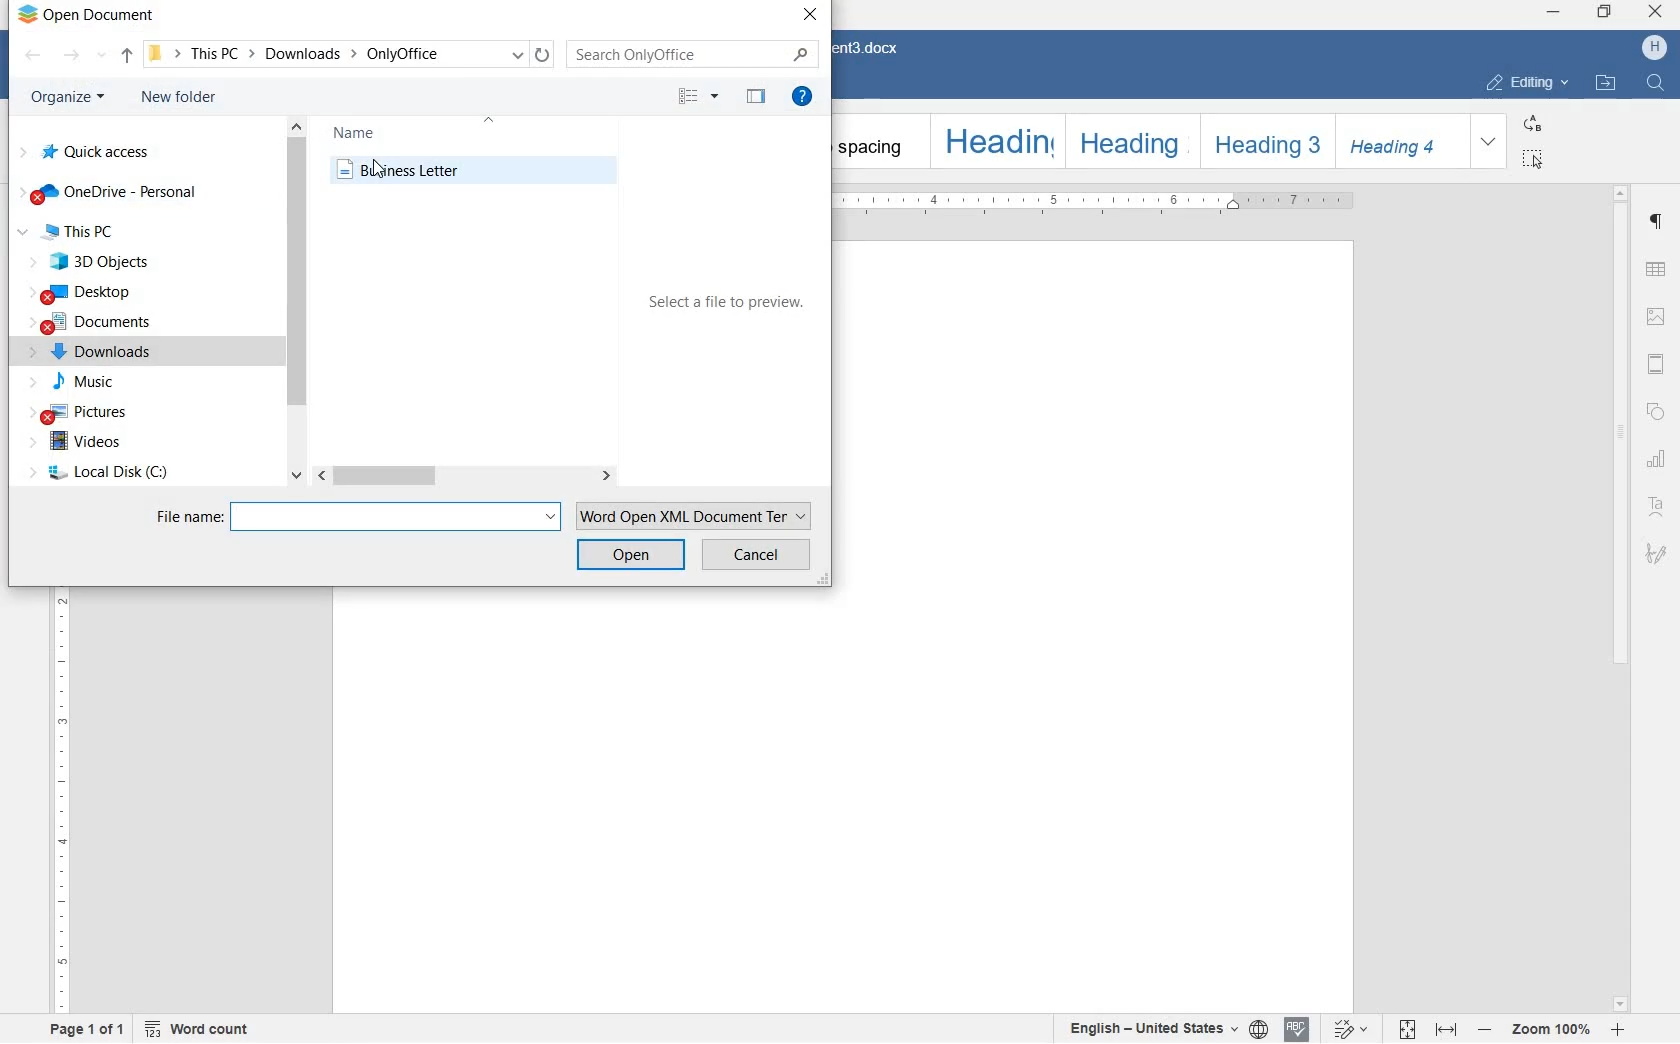 Image resolution: width=1680 pixels, height=1044 pixels. What do you see at coordinates (1399, 140) in the screenshot?
I see `heading 4` at bounding box center [1399, 140].